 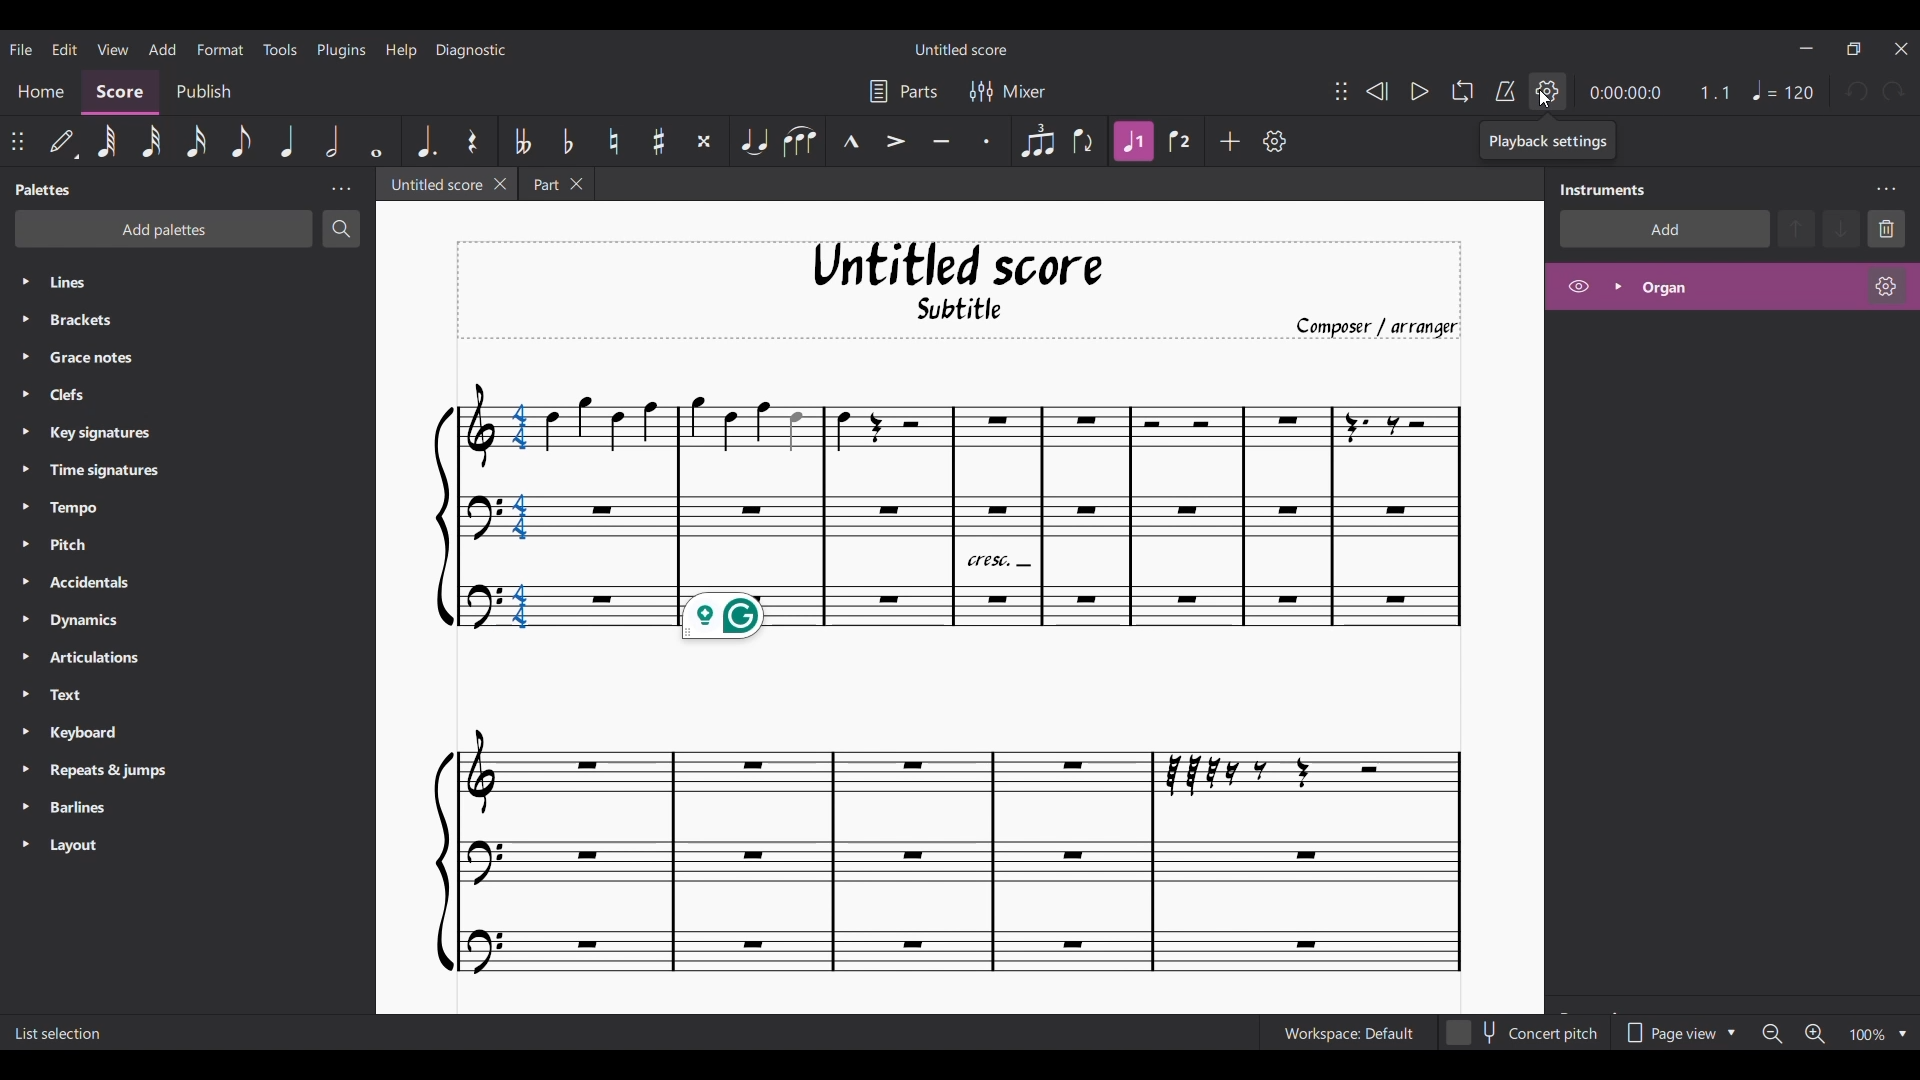 I want to click on Close current tab, so click(x=500, y=184).